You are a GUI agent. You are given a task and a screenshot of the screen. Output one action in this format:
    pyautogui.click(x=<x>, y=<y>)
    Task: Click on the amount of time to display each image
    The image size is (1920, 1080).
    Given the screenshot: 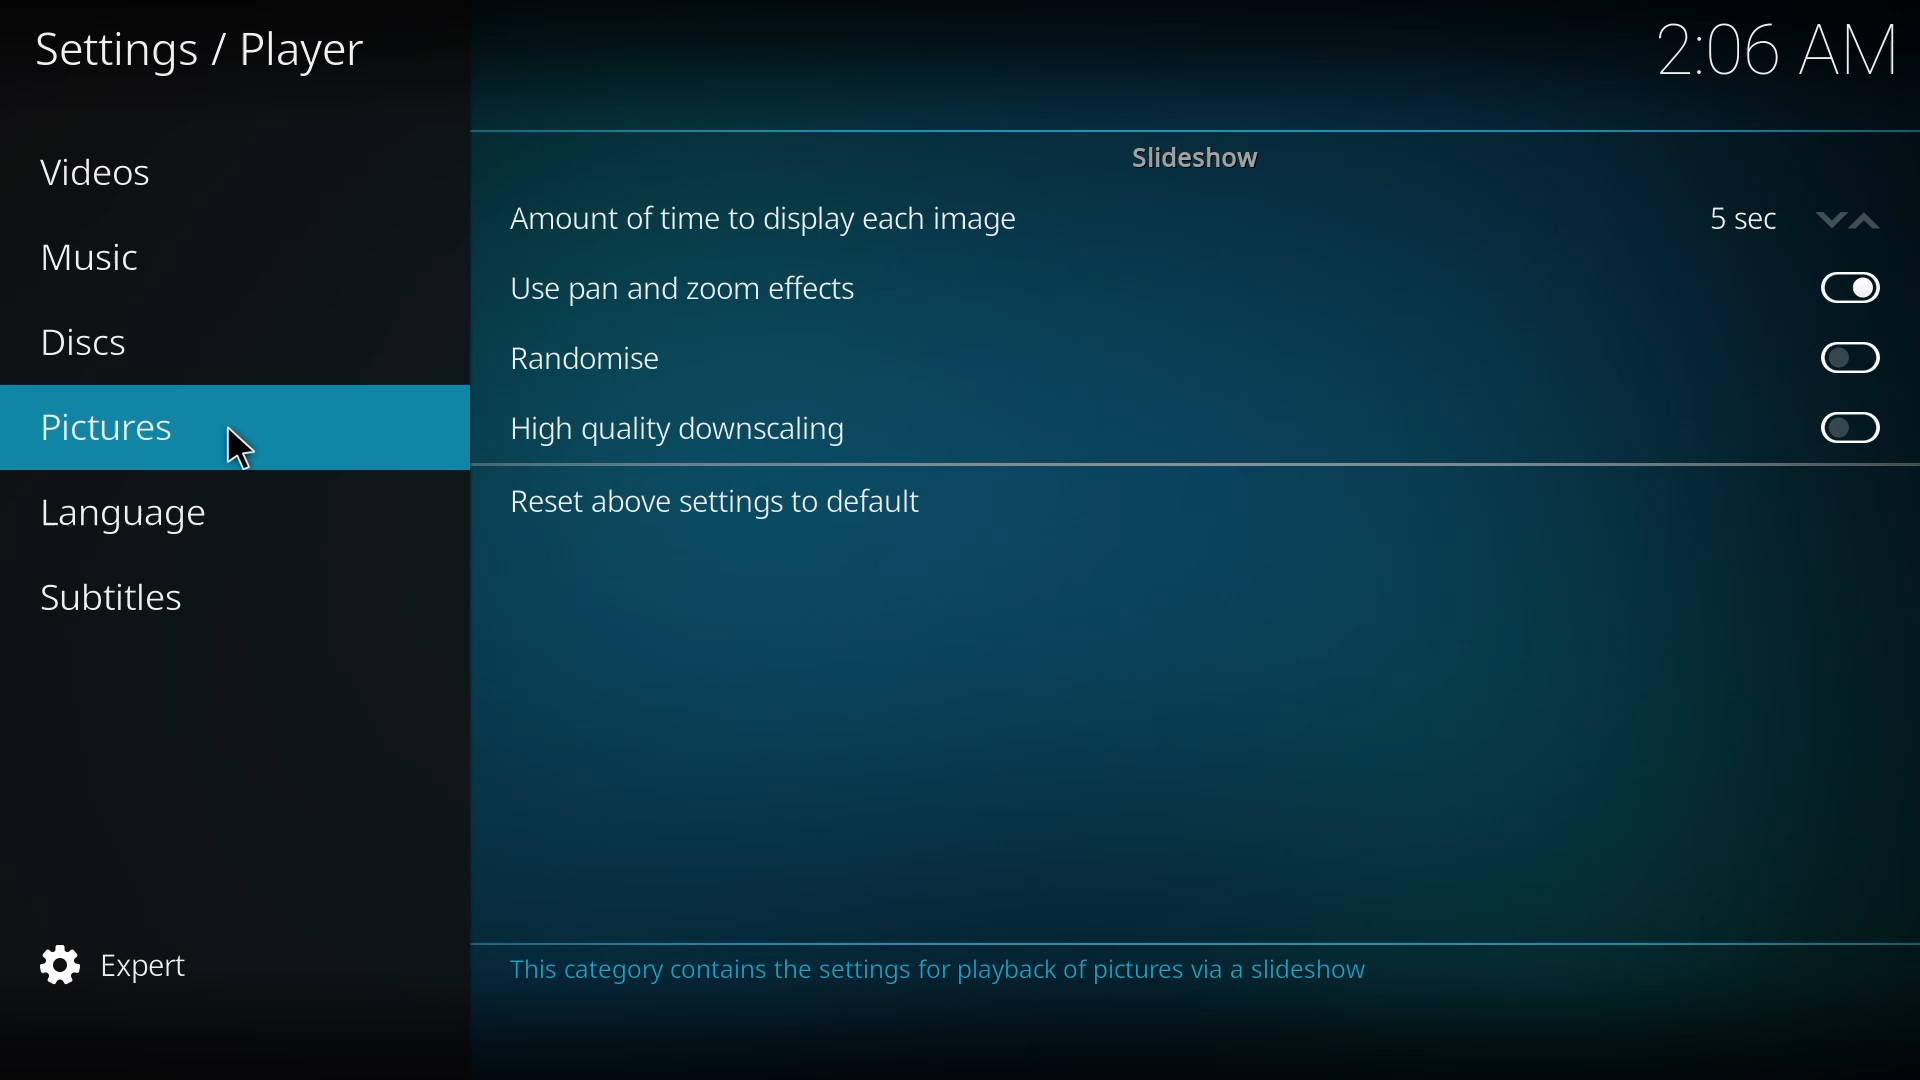 What is the action you would take?
    pyautogui.click(x=777, y=220)
    